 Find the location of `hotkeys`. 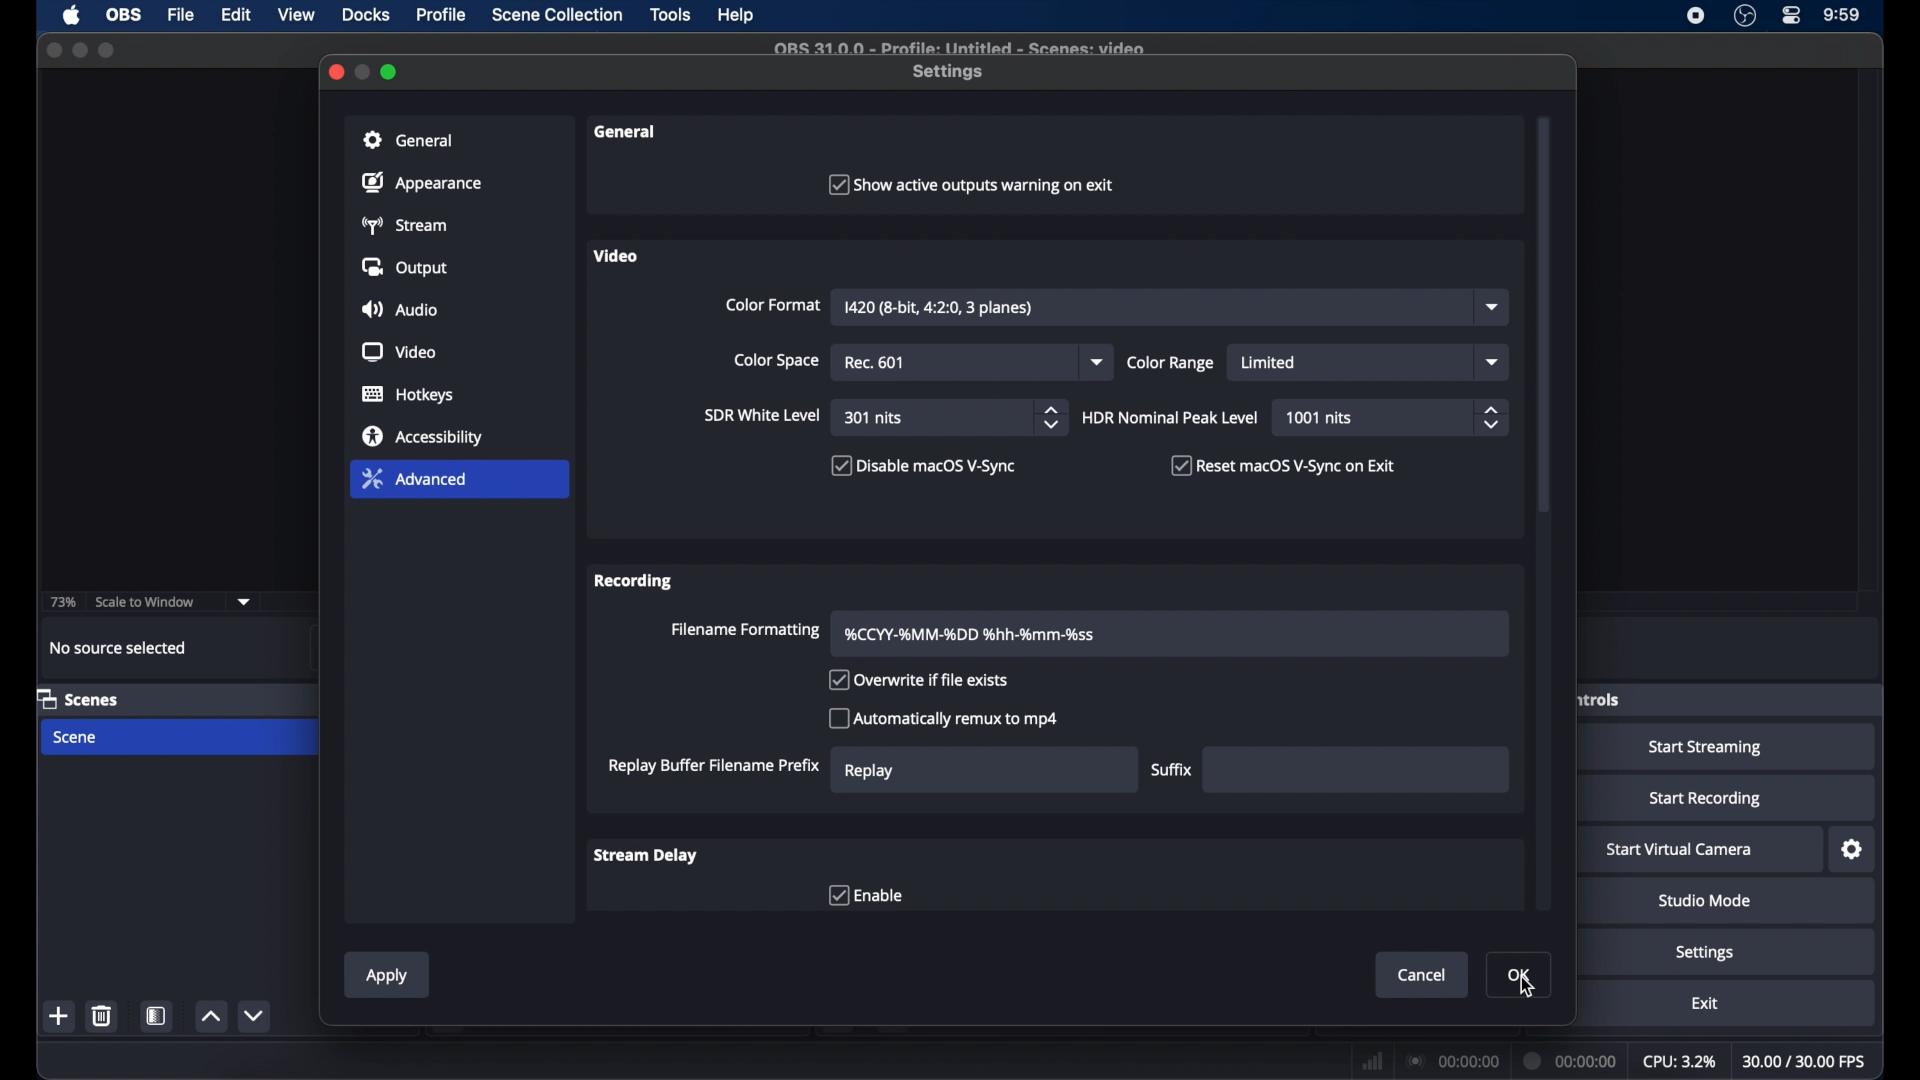

hotkeys is located at coordinates (408, 395).